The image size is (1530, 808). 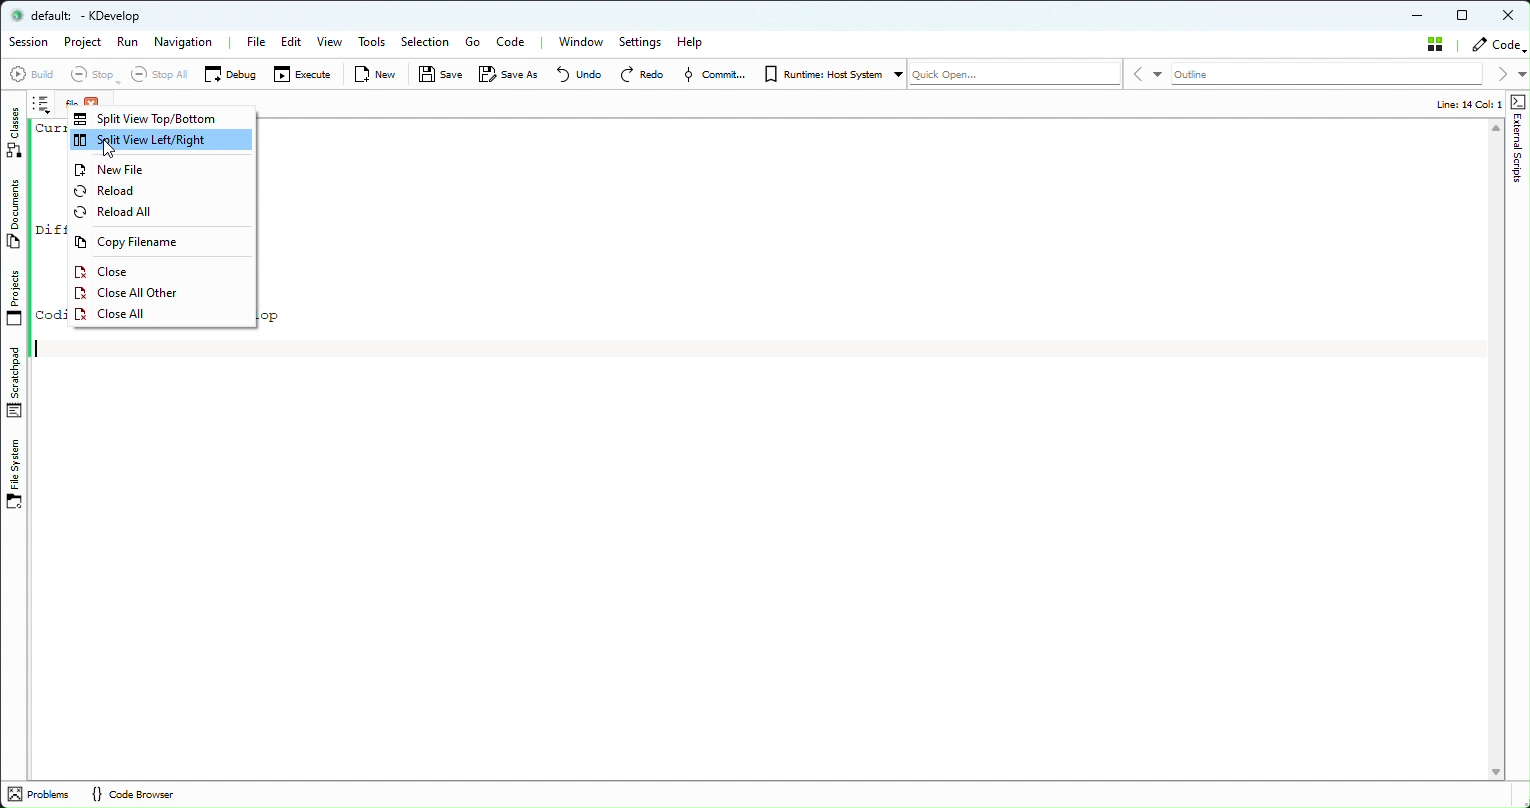 What do you see at coordinates (1436, 103) in the screenshot?
I see `Info` at bounding box center [1436, 103].